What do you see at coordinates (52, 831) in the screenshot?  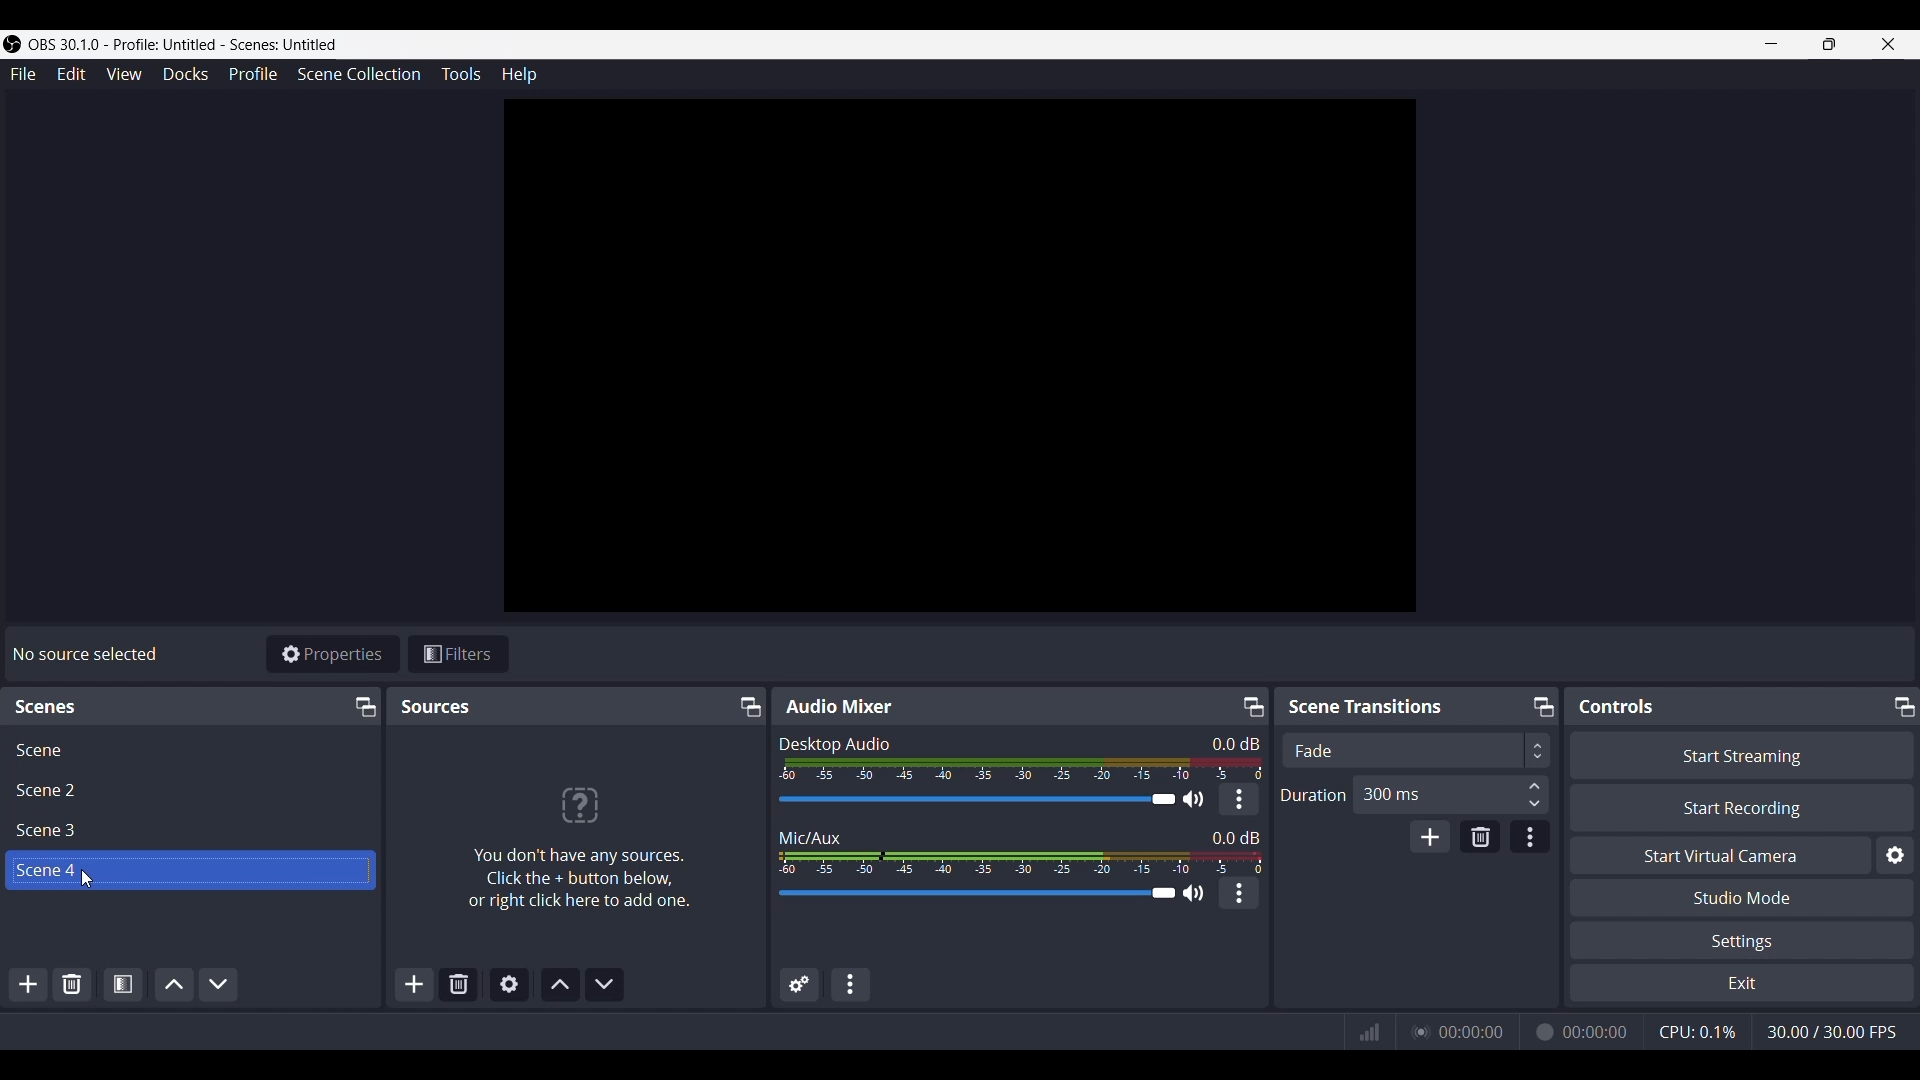 I see `Scene 3` at bounding box center [52, 831].